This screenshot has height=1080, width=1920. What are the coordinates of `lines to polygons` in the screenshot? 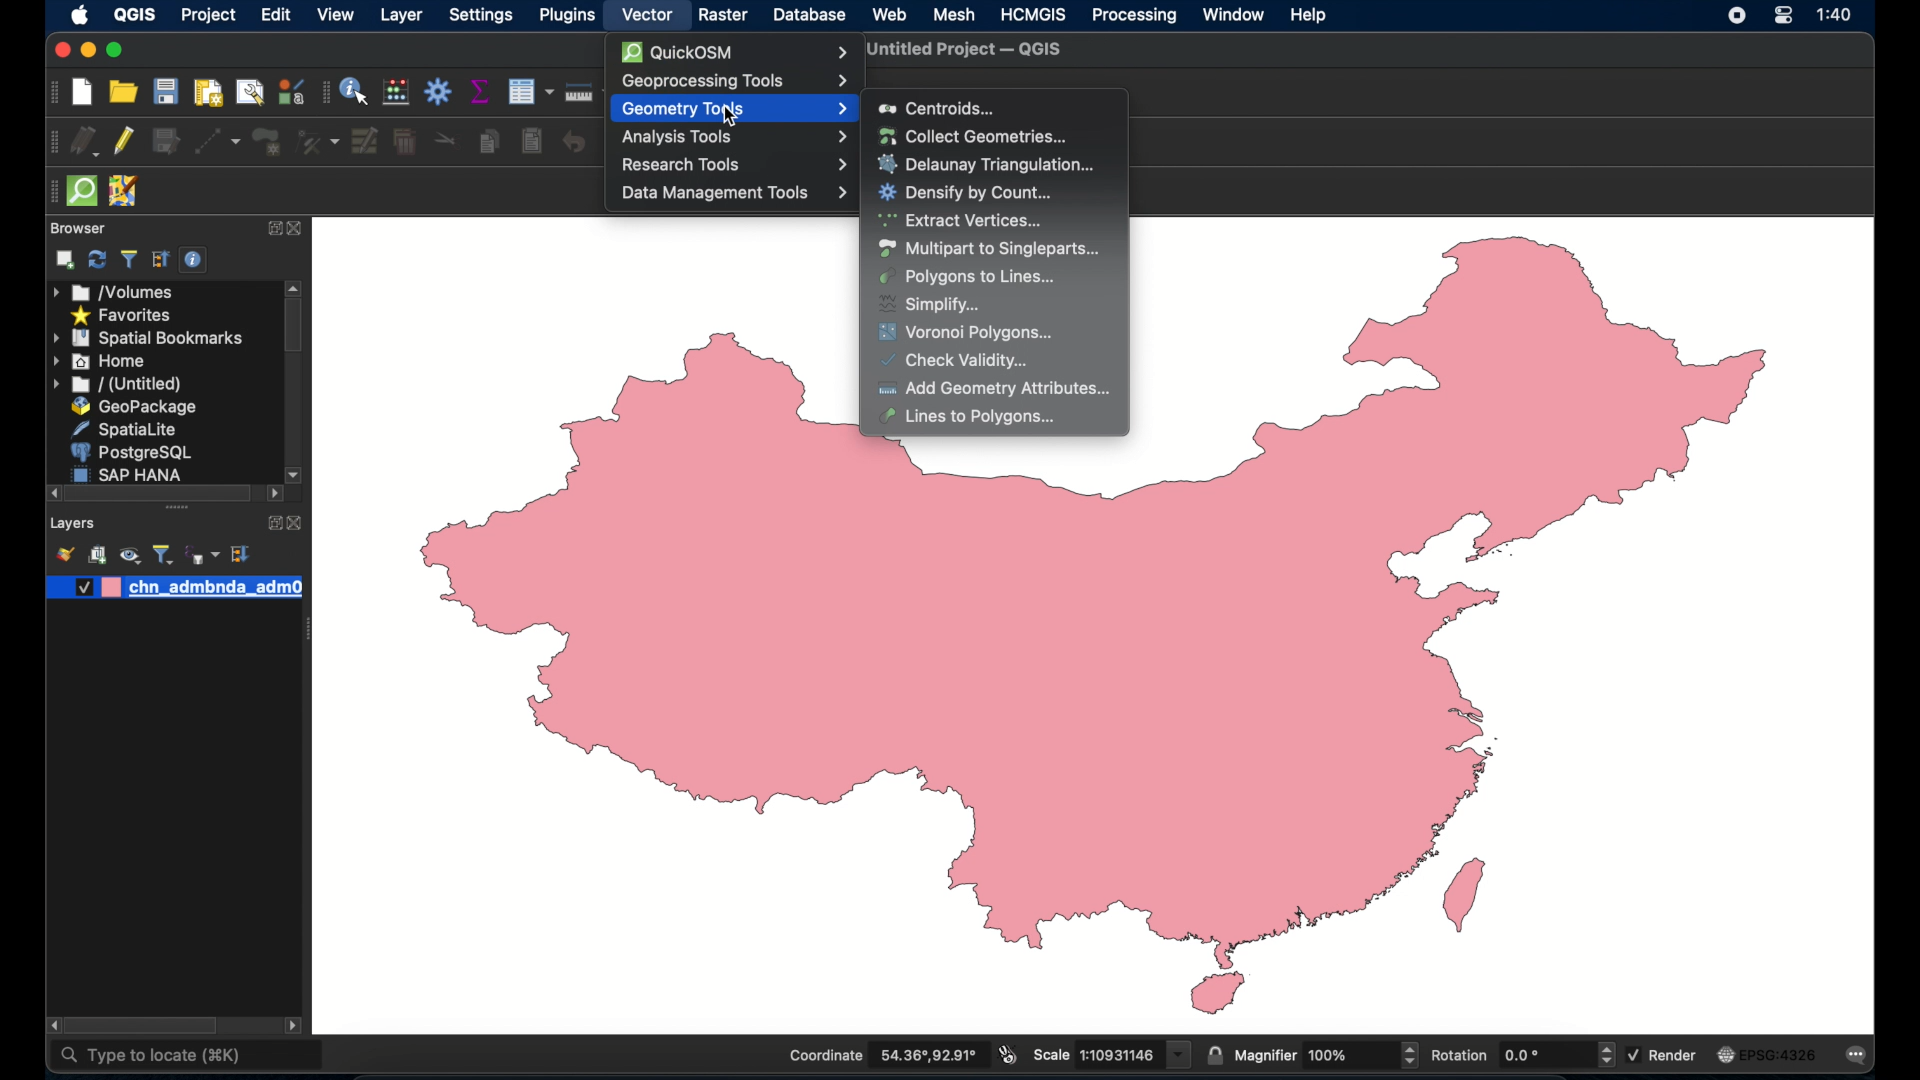 It's located at (978, 417).